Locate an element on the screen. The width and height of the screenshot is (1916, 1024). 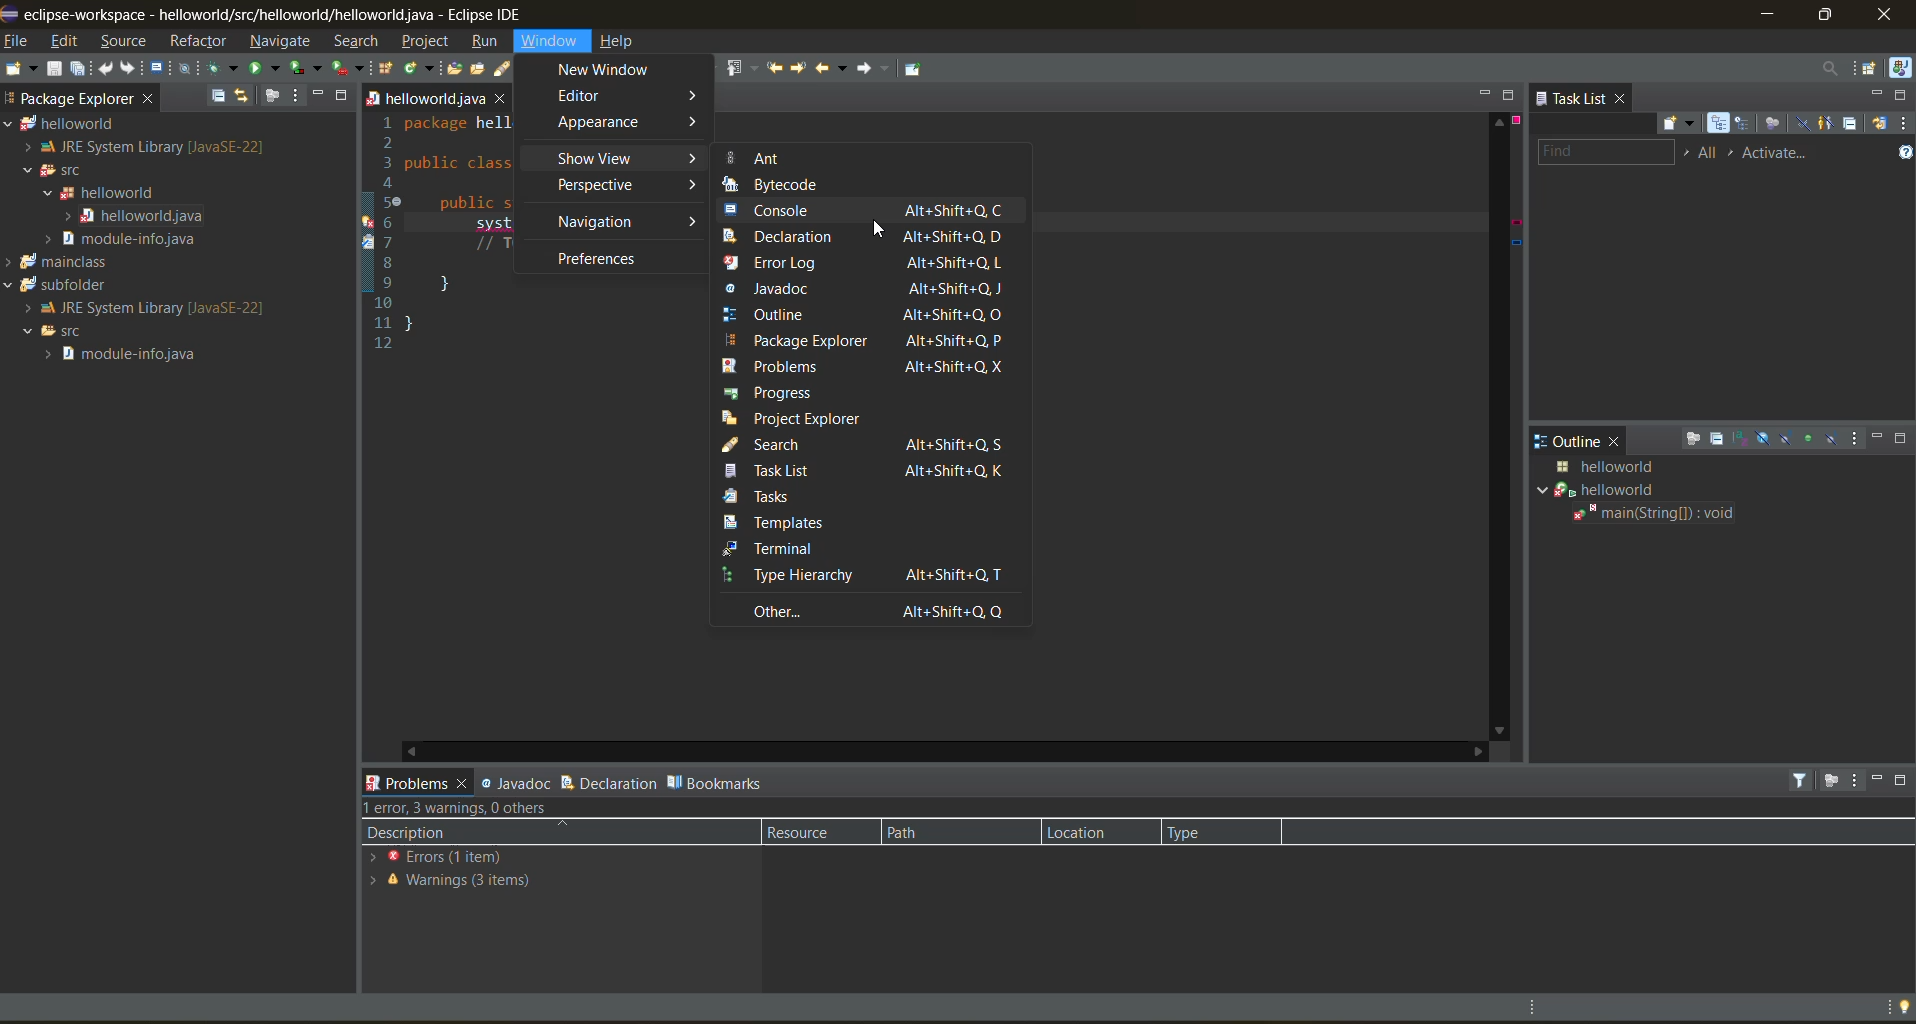
new java package is located at coordinates (387, 69).